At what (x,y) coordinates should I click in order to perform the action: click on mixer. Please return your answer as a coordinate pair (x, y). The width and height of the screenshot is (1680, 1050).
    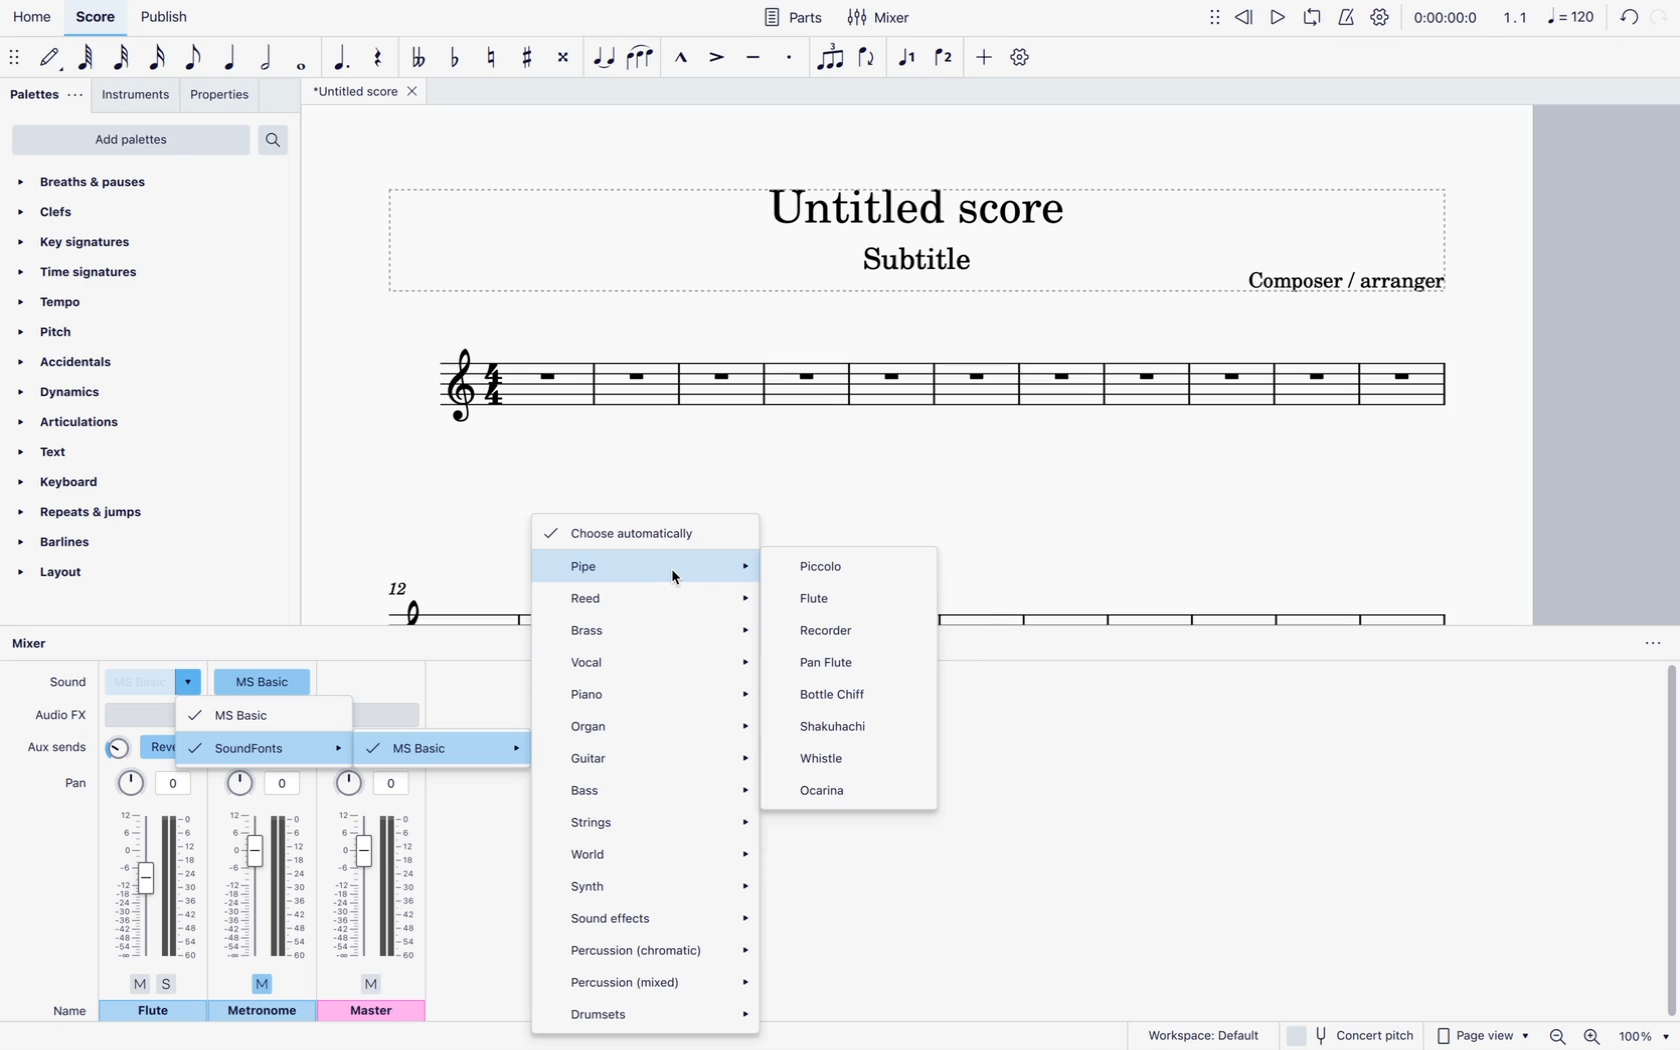
    Looking at the image, I should click on (884, 17).